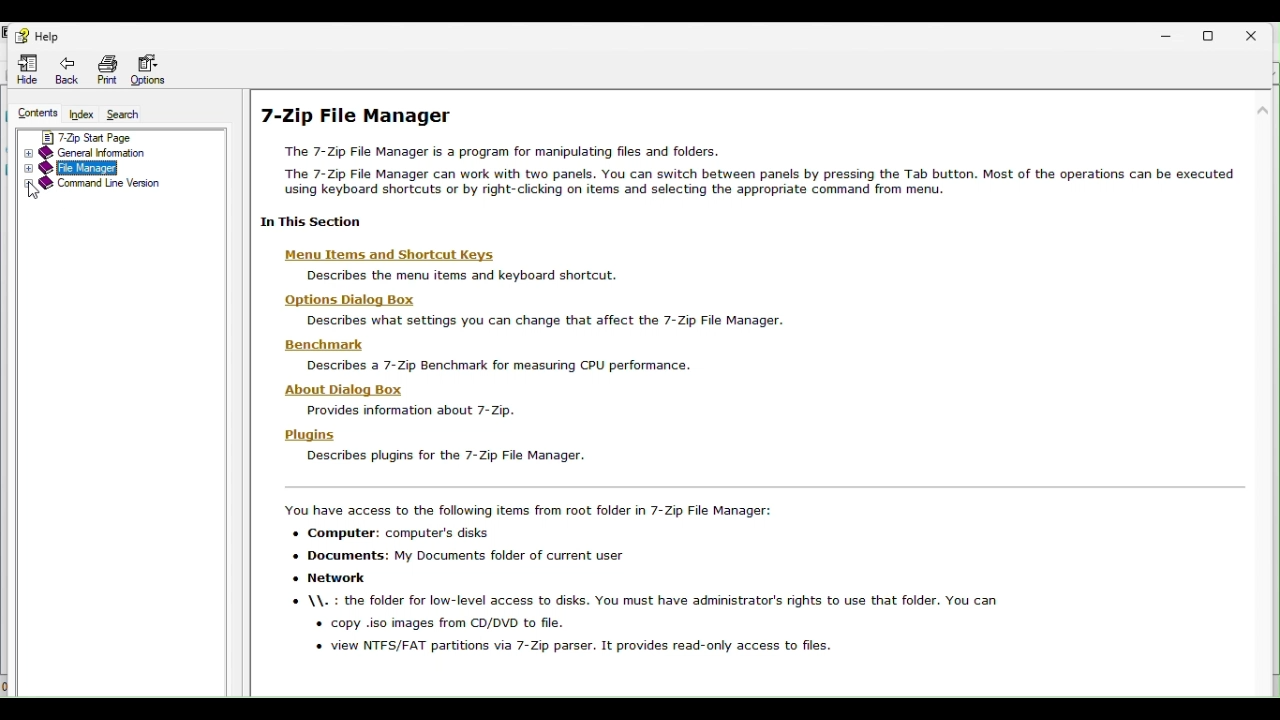  Describe the element at coordinates (39, 33) in the screenshot. I see `Help` at that location.